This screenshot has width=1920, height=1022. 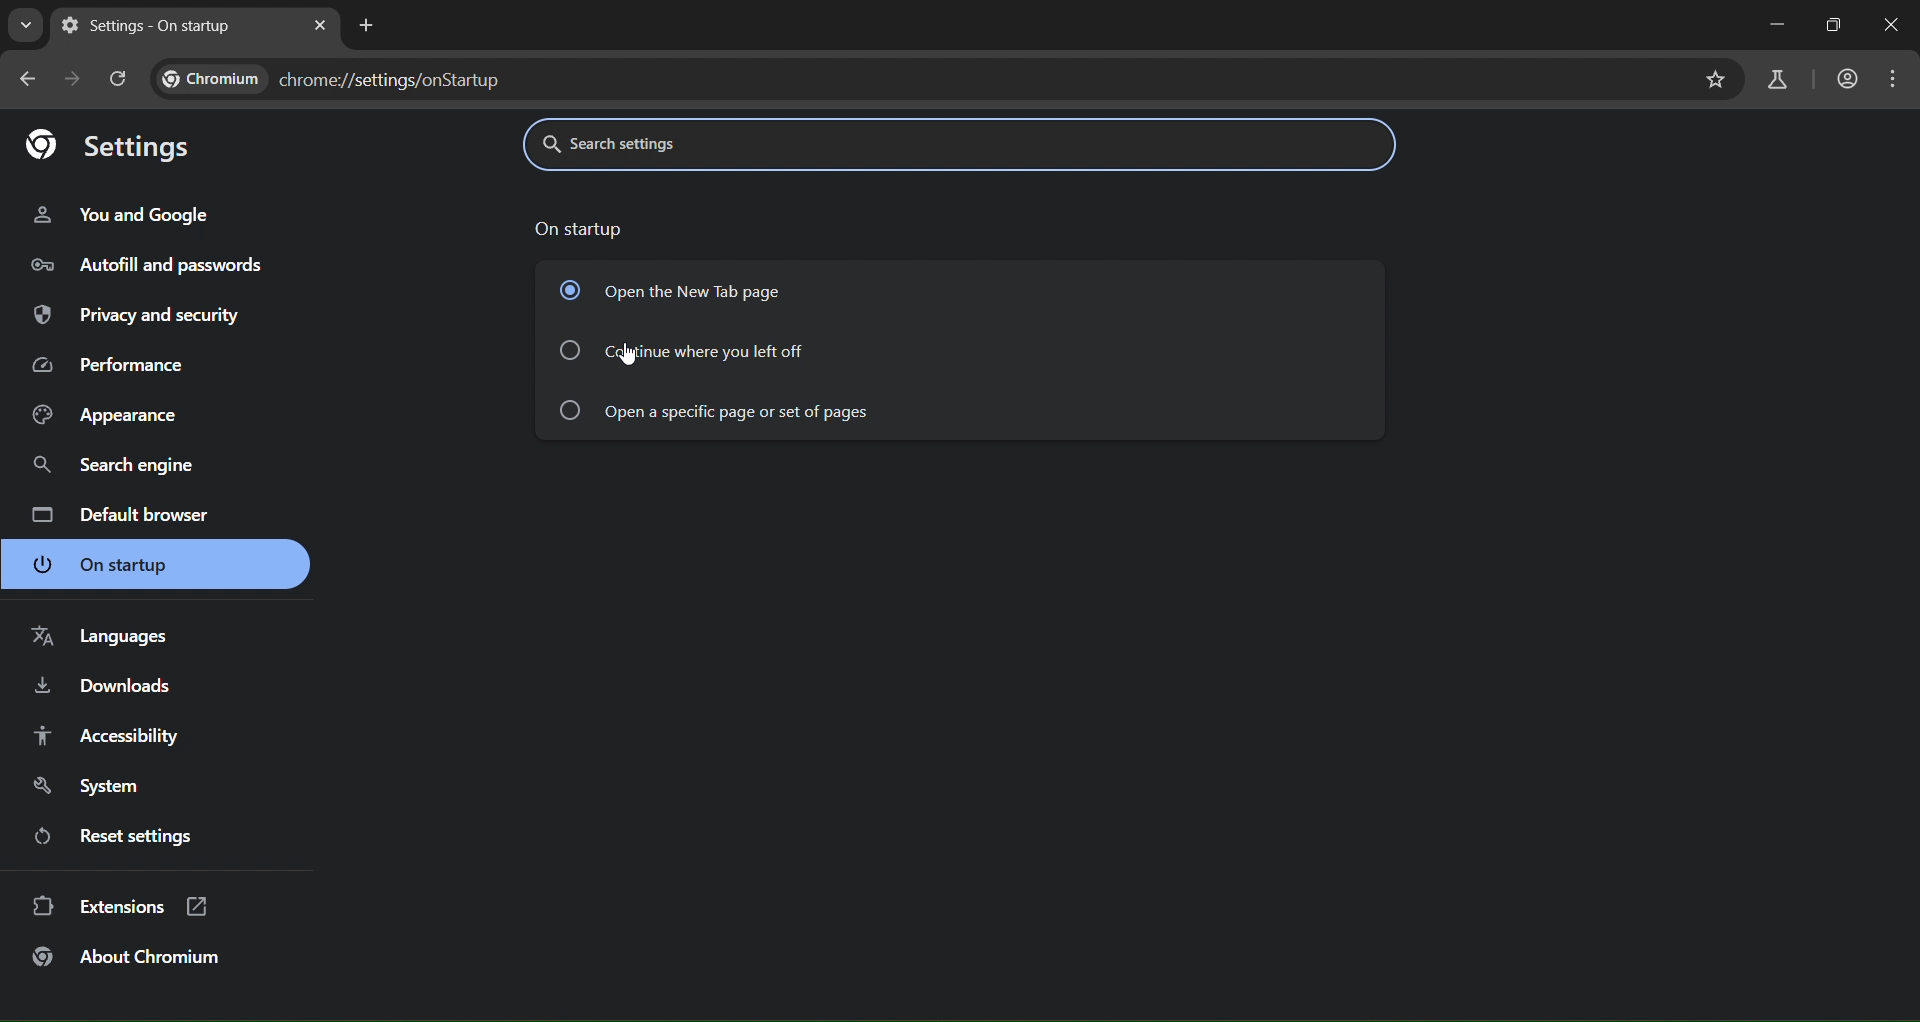 What do you see at coordinates (1846, 77) in the screenshot?
I see `account` at bounding box center [1846, 77].